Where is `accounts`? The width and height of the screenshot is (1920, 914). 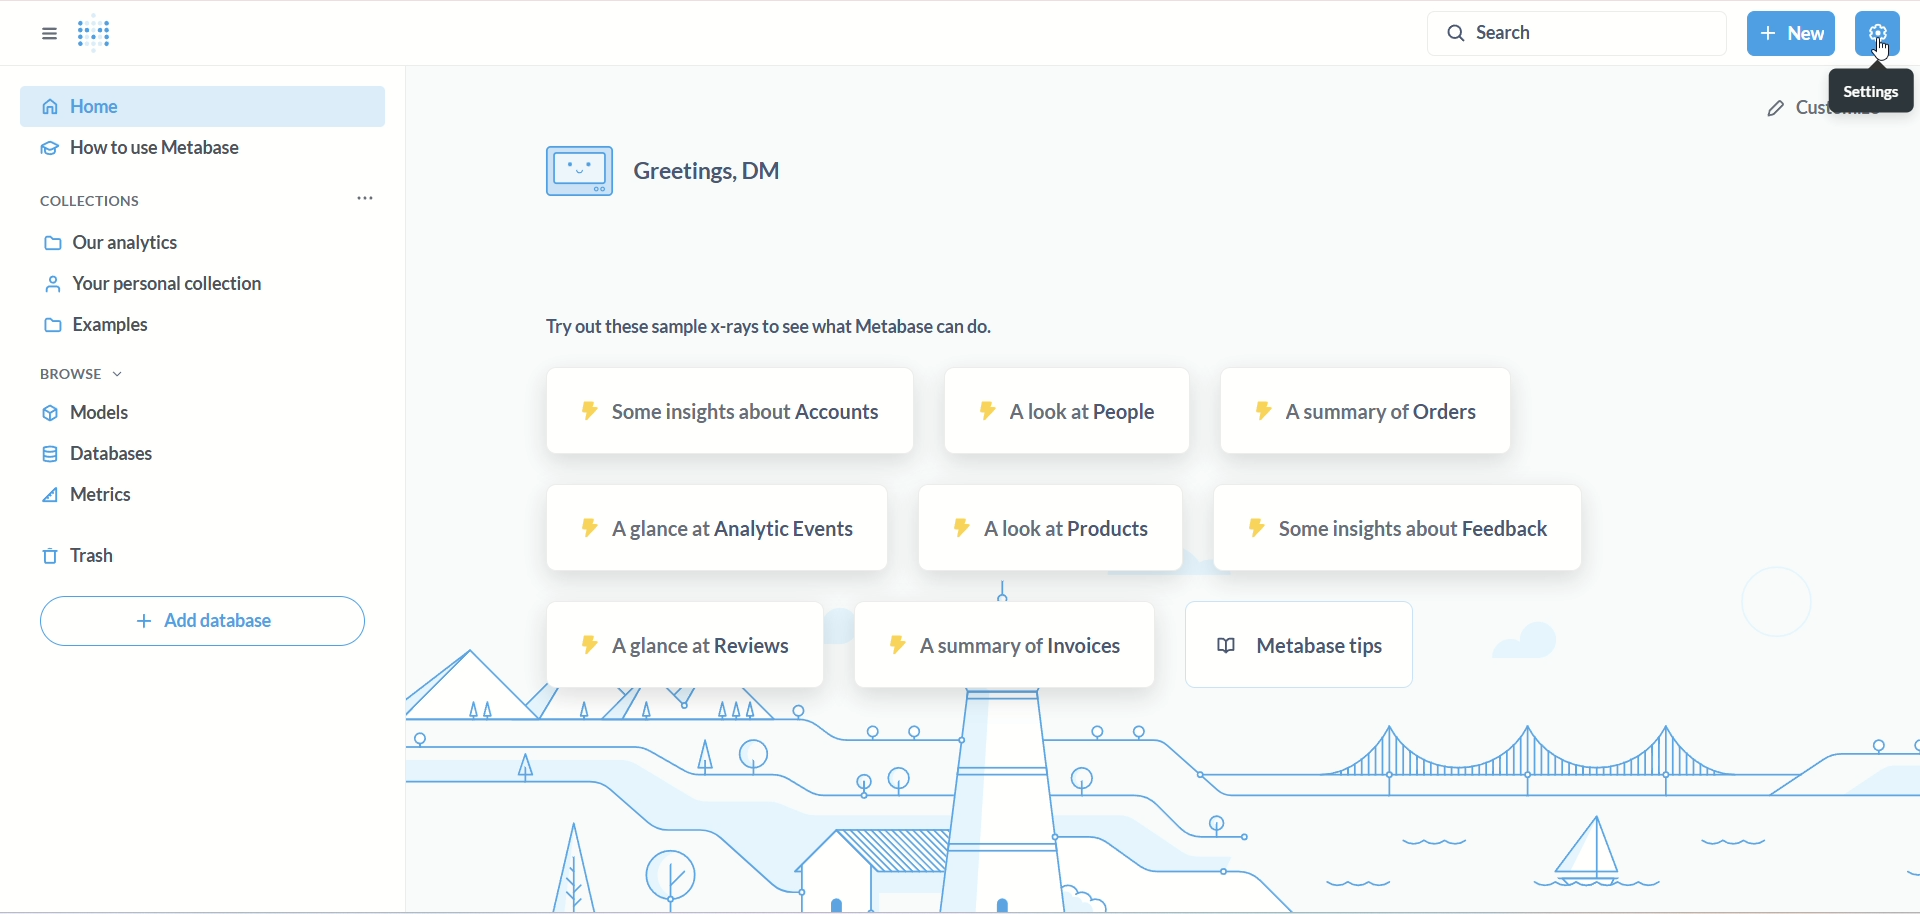 accounts is located at coordinates (728, 409).